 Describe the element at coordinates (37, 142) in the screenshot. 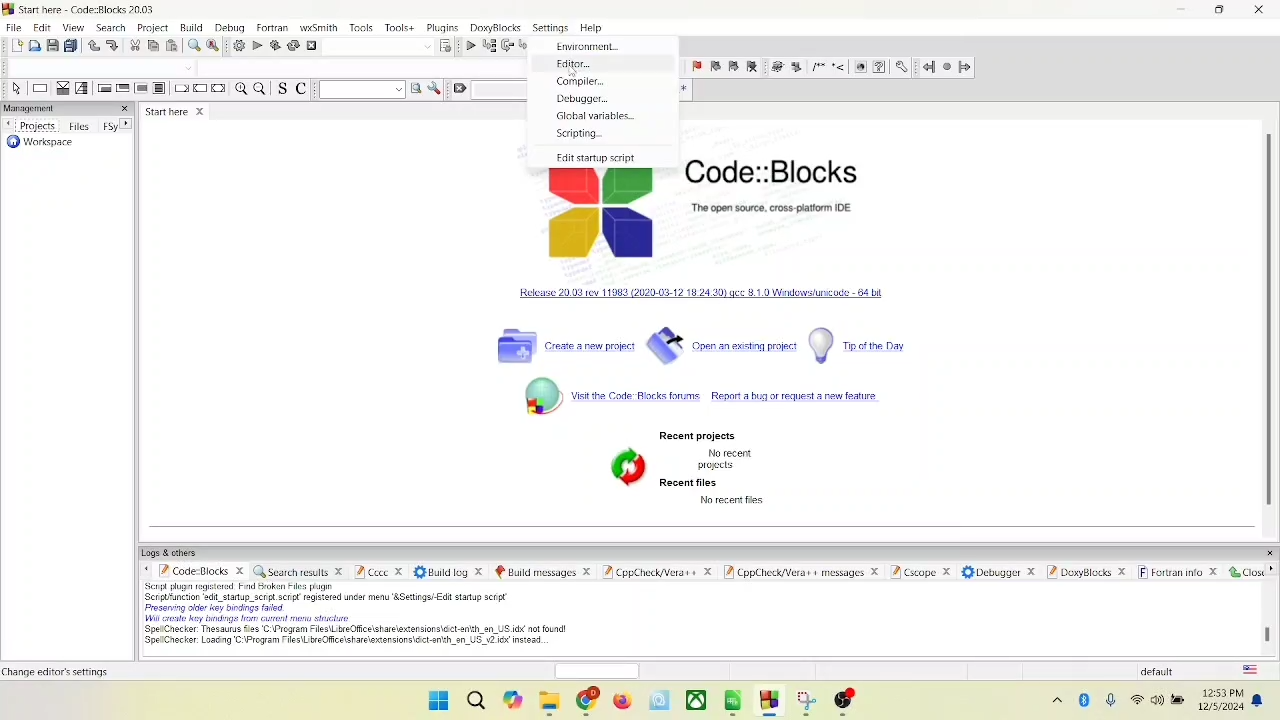

I see `workspace` at that location.